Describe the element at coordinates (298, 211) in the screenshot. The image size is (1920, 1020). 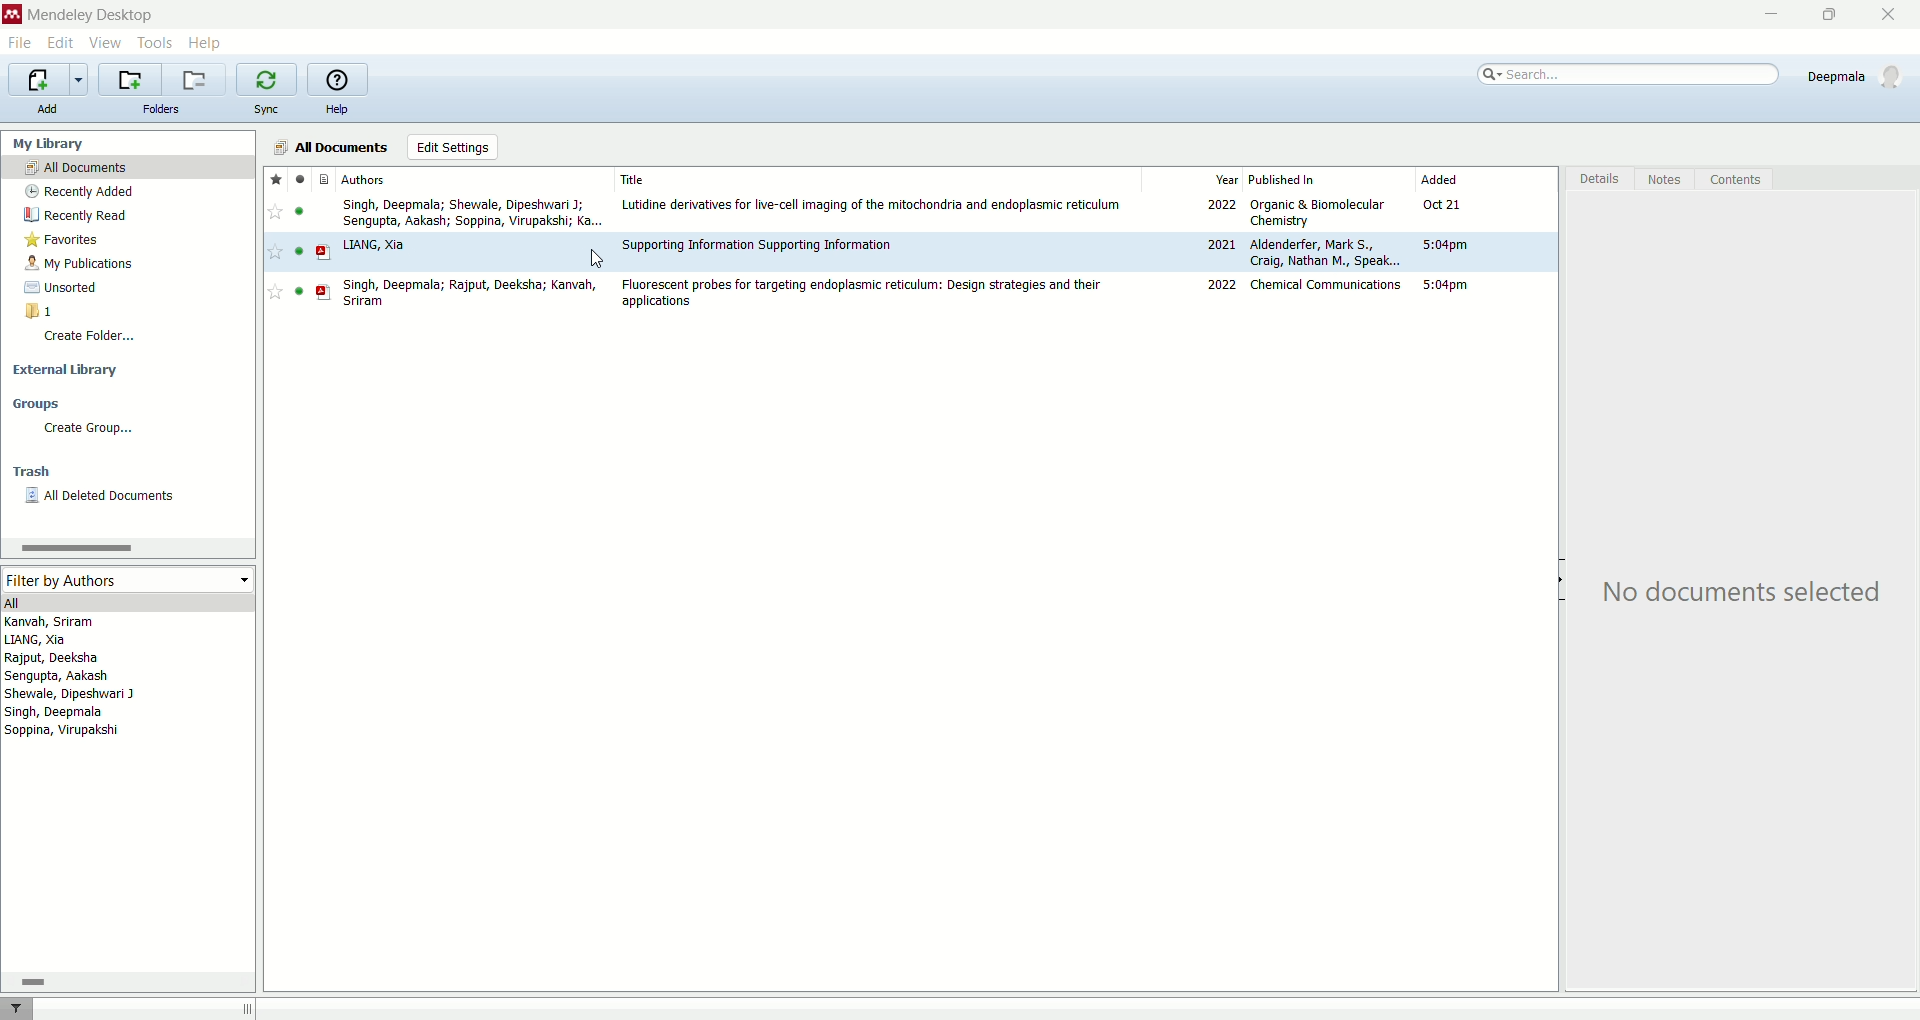
I see `unread` at that location.